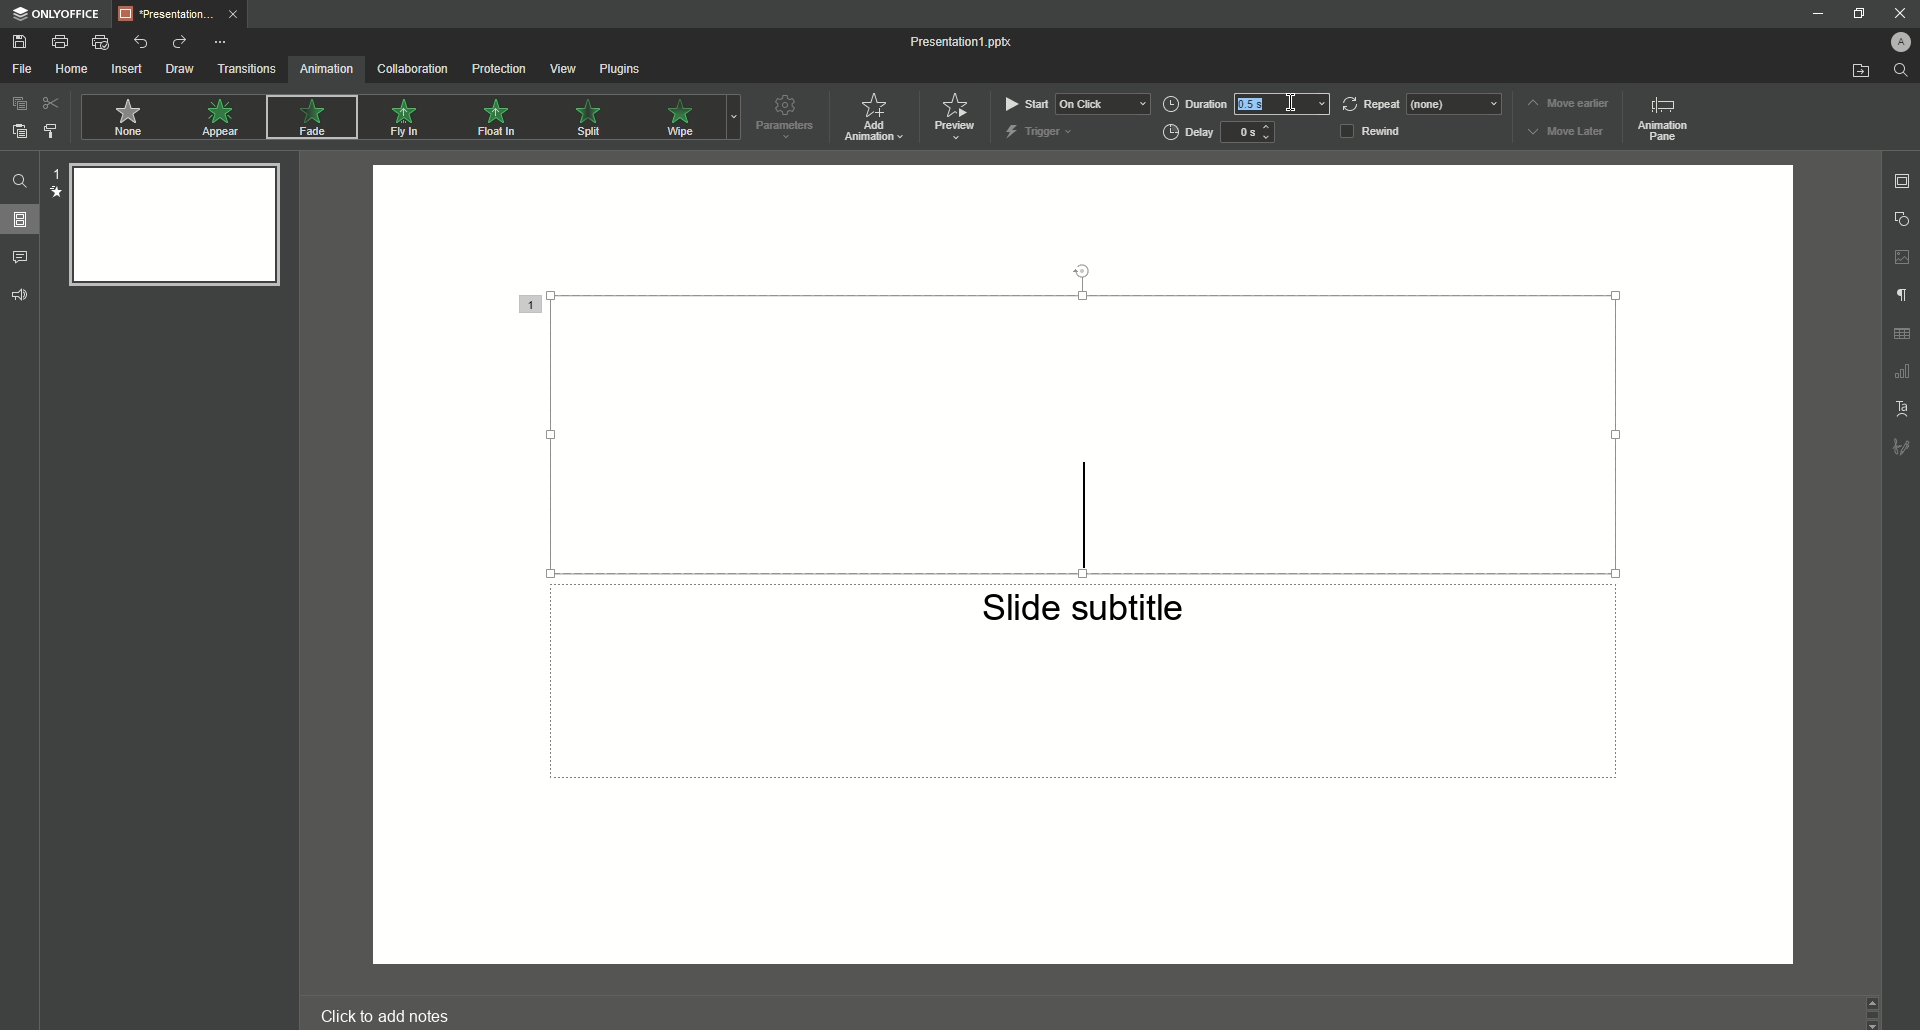  What do you see at coordinates (180, 43) in the screenshot?
I see `Redo` at bounding box center [180, 43].